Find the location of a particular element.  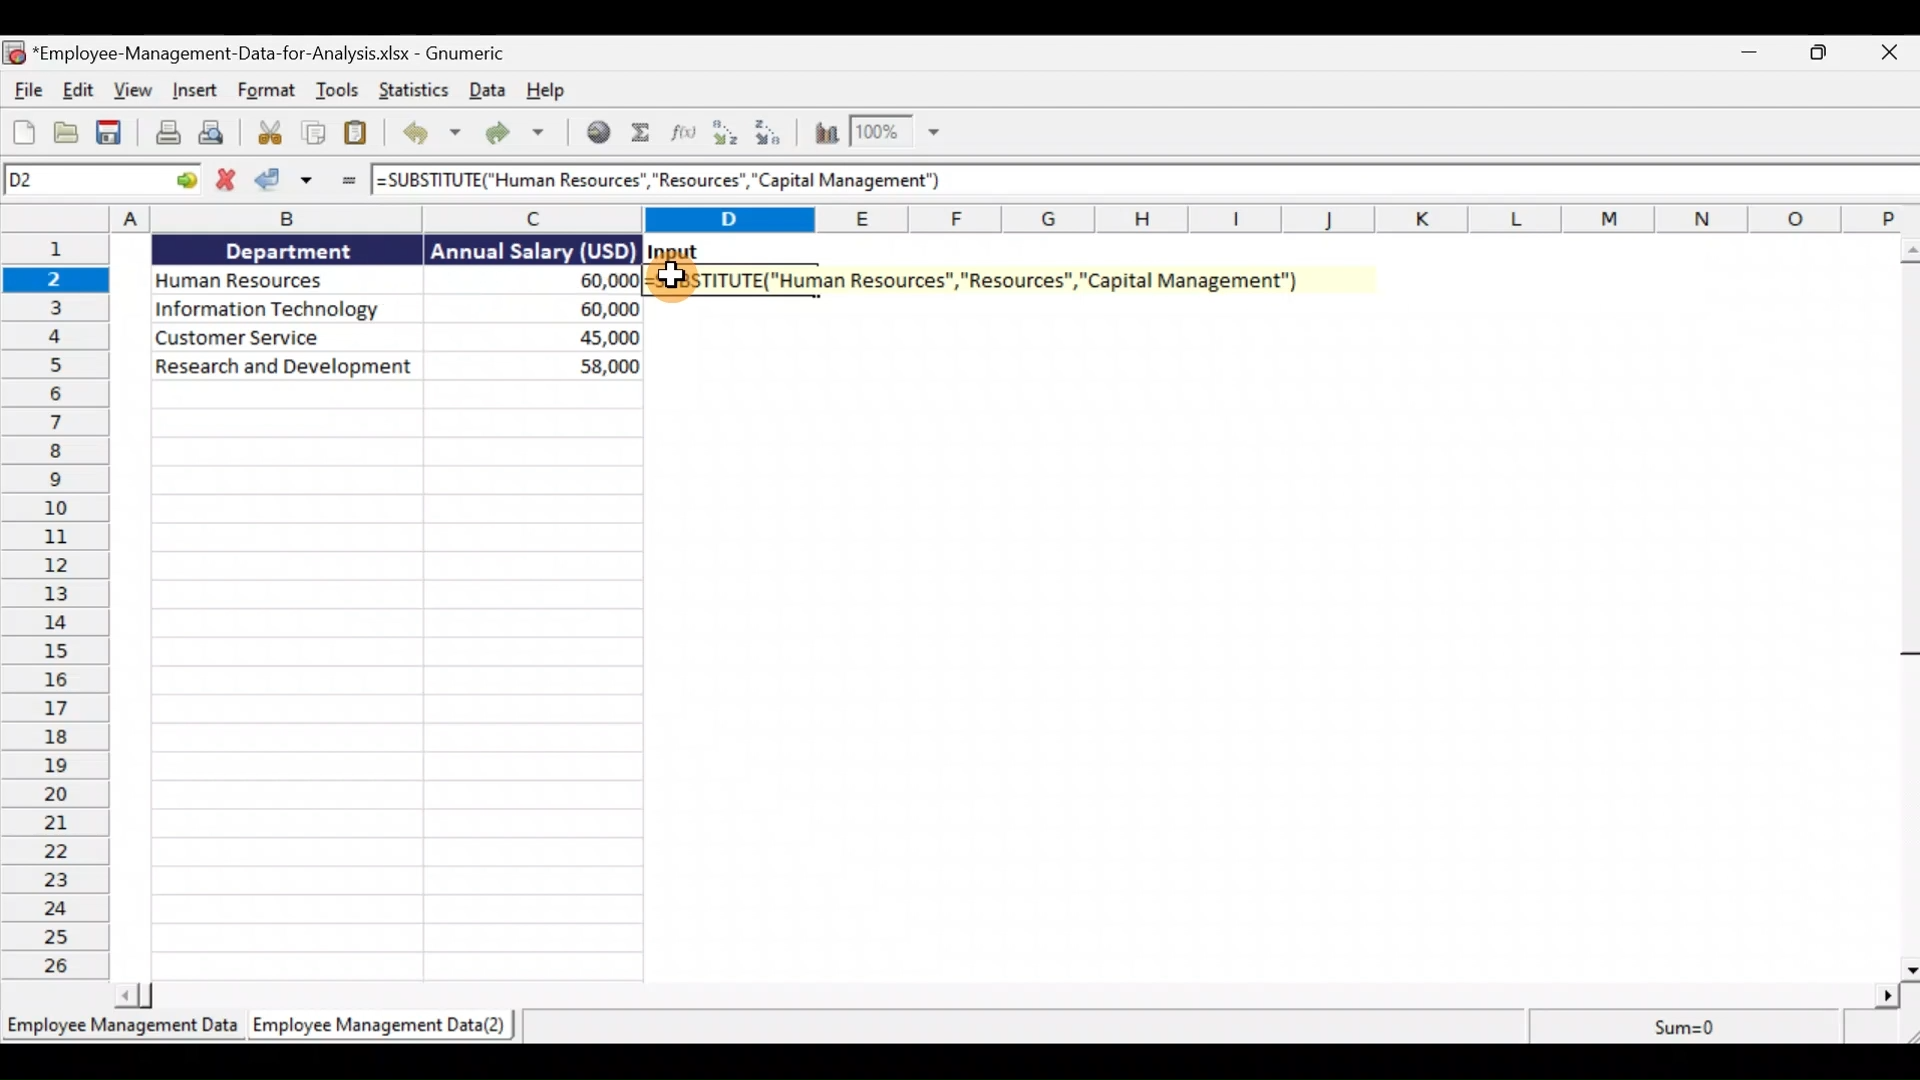

Insert is located at coordinates (196, 88).